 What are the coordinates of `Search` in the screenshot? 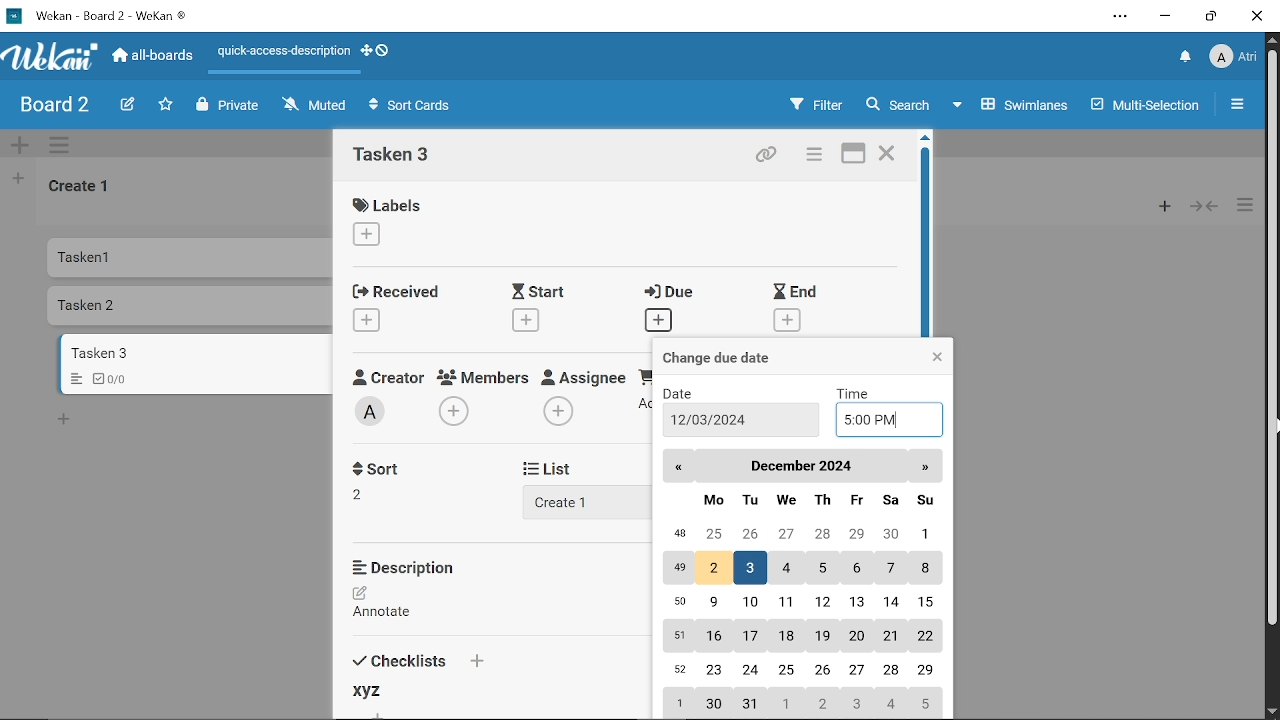 It's located at (904, 105).